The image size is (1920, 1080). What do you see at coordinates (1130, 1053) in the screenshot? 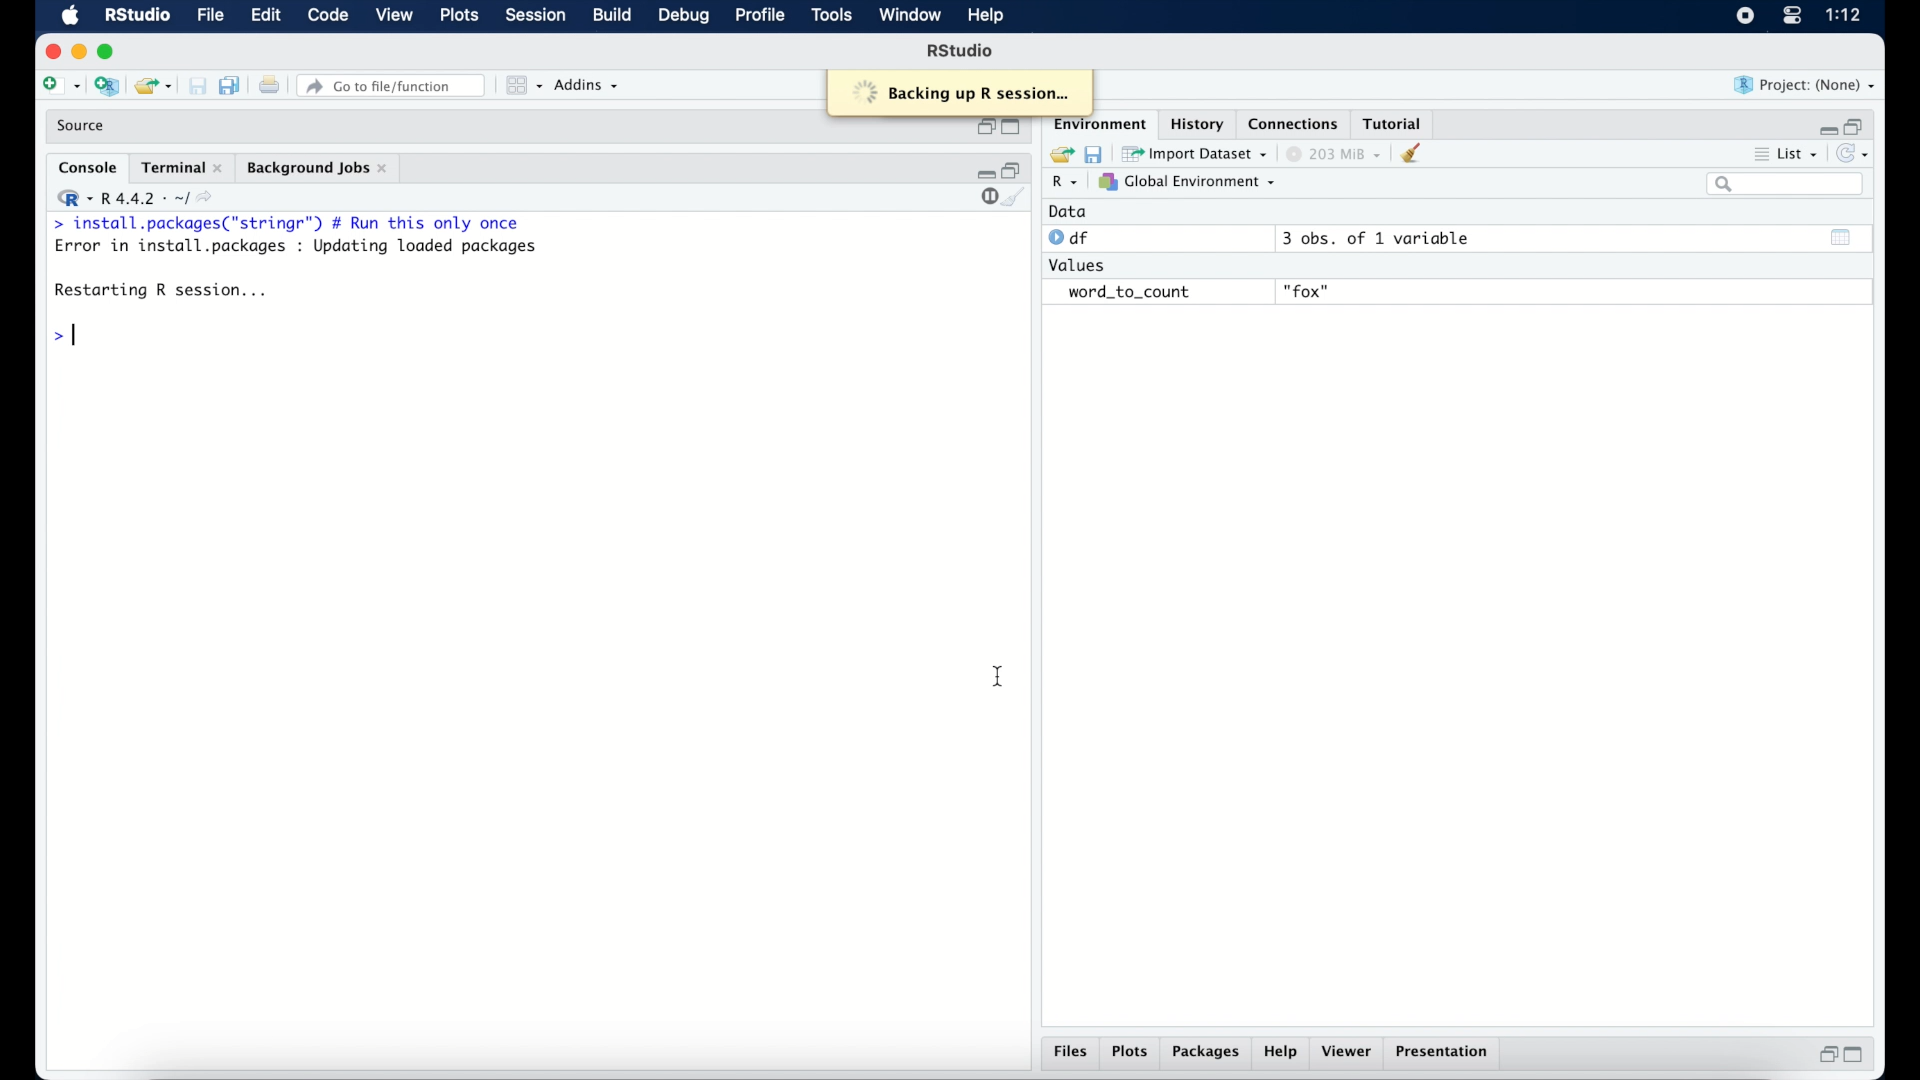
I see `plots` at bounding box center [1130, 1053].